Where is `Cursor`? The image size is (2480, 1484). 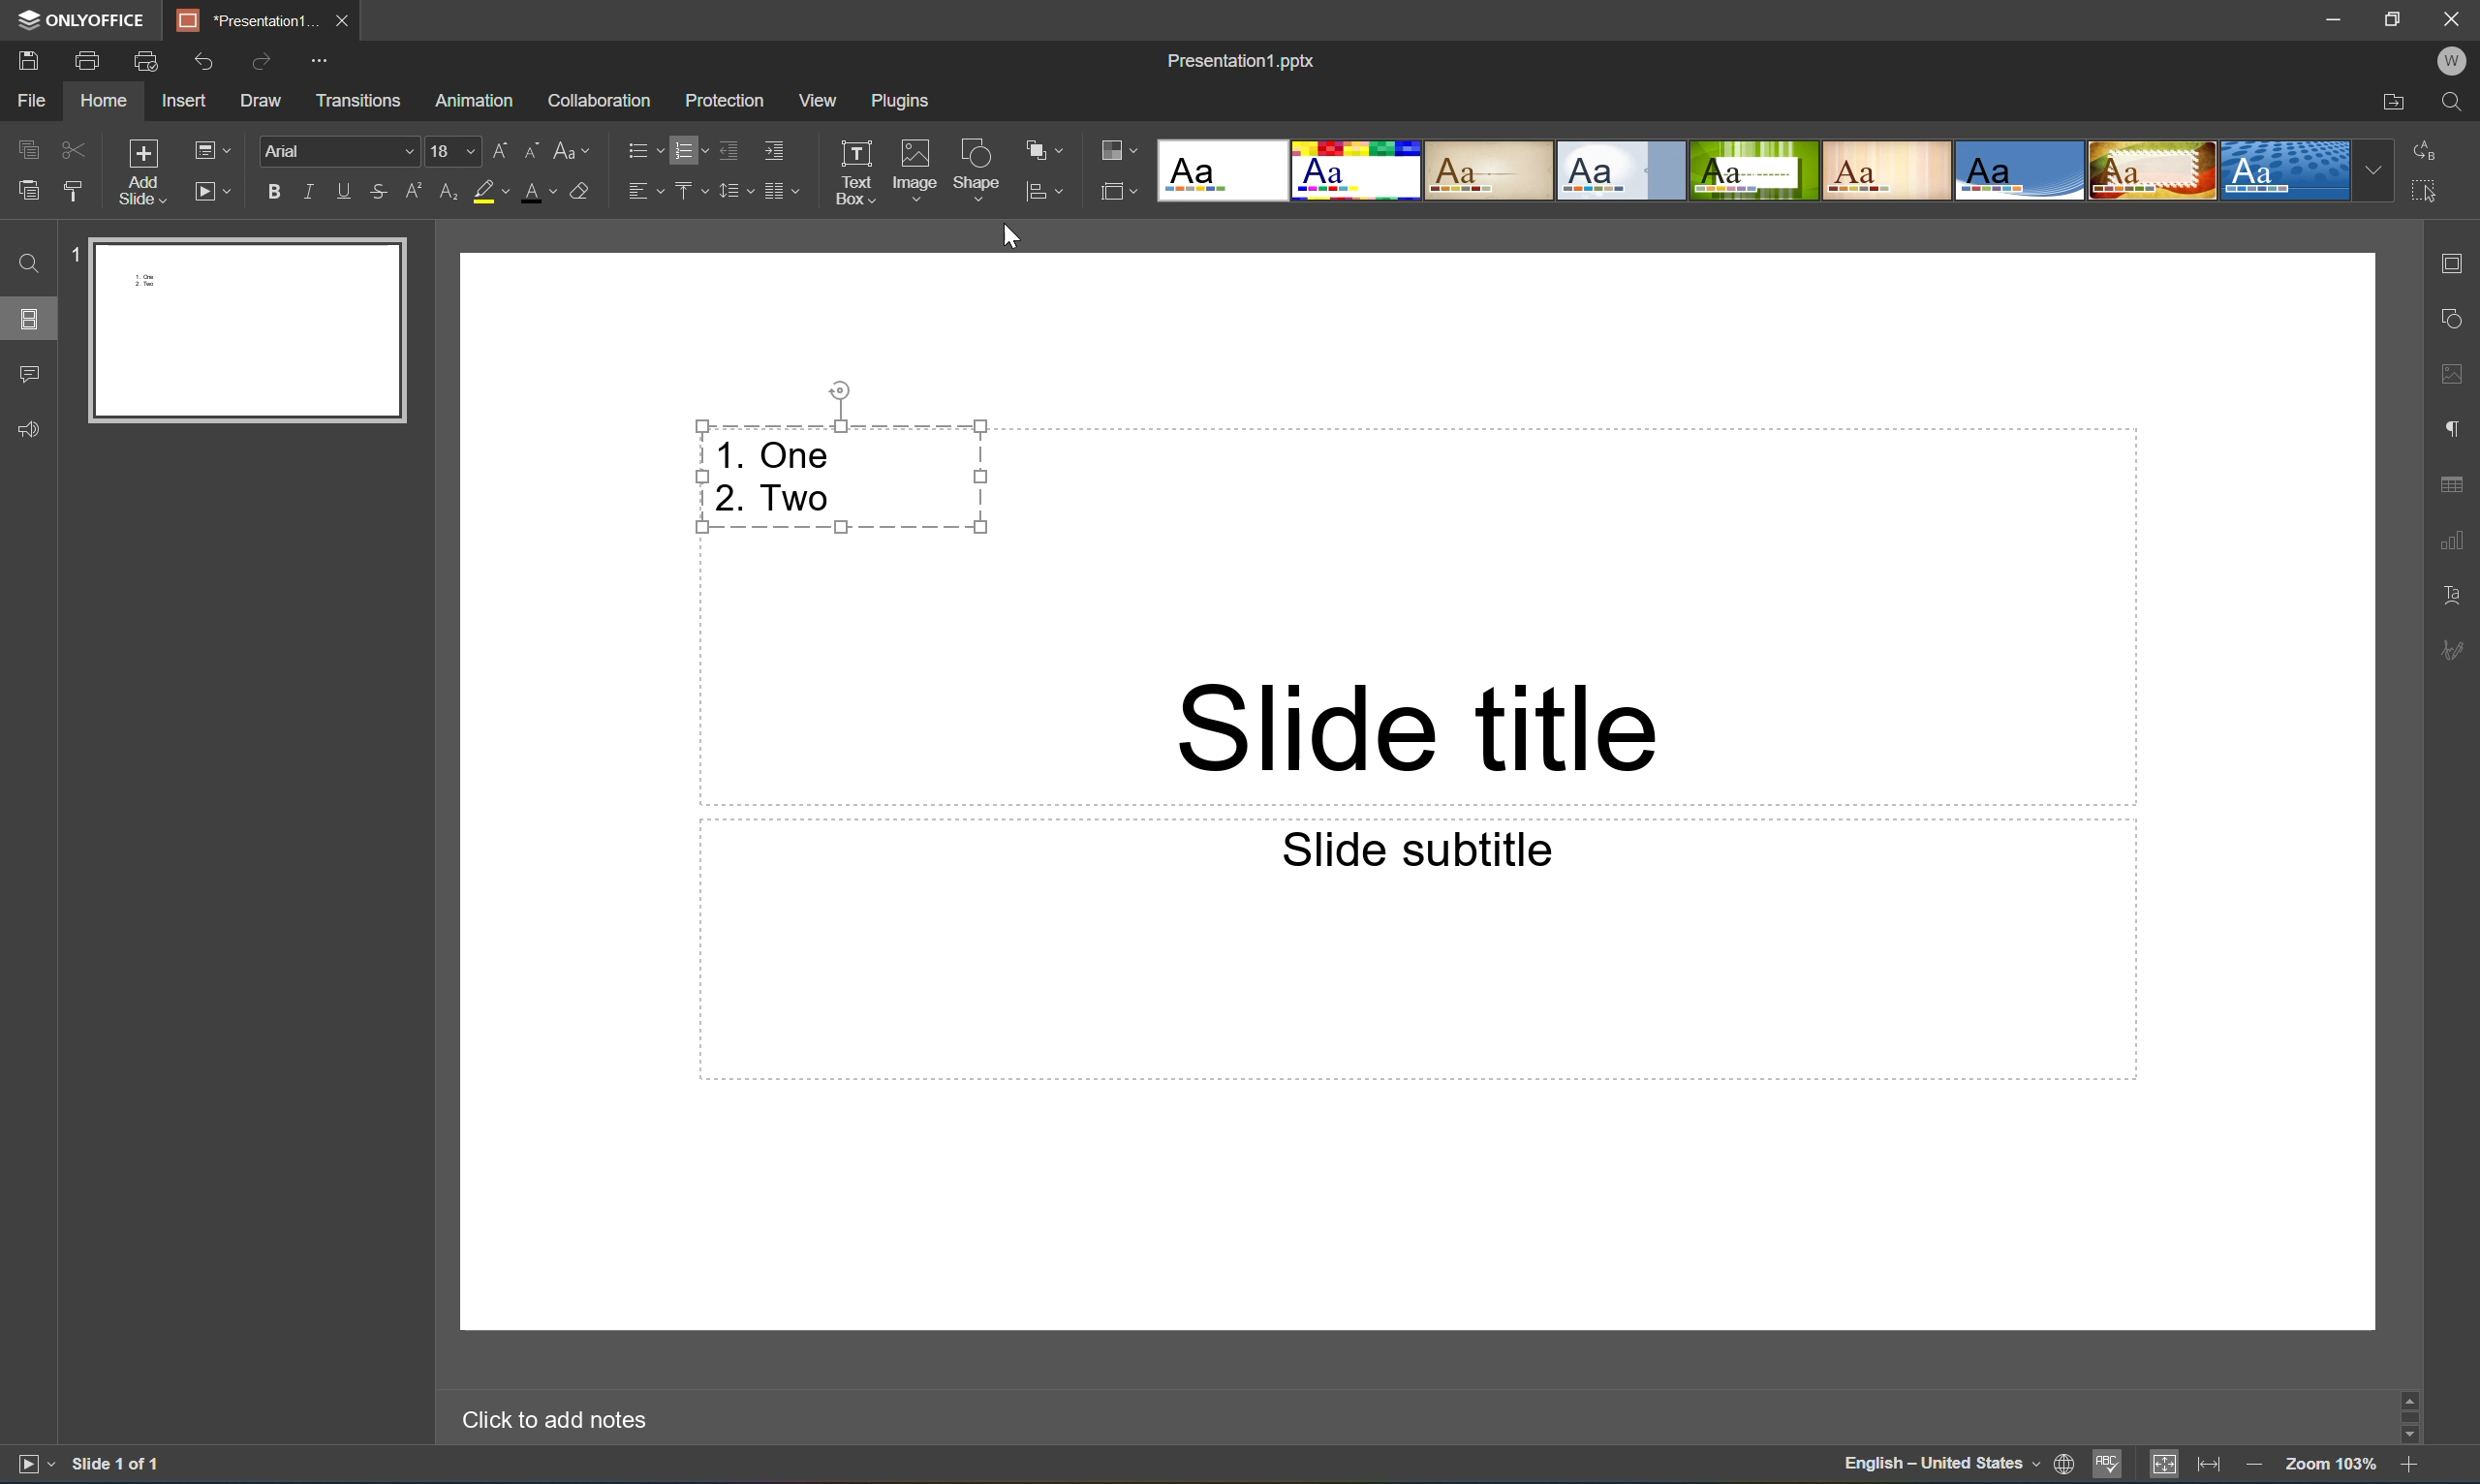 Cursor is located at coordinates (1011, 235).